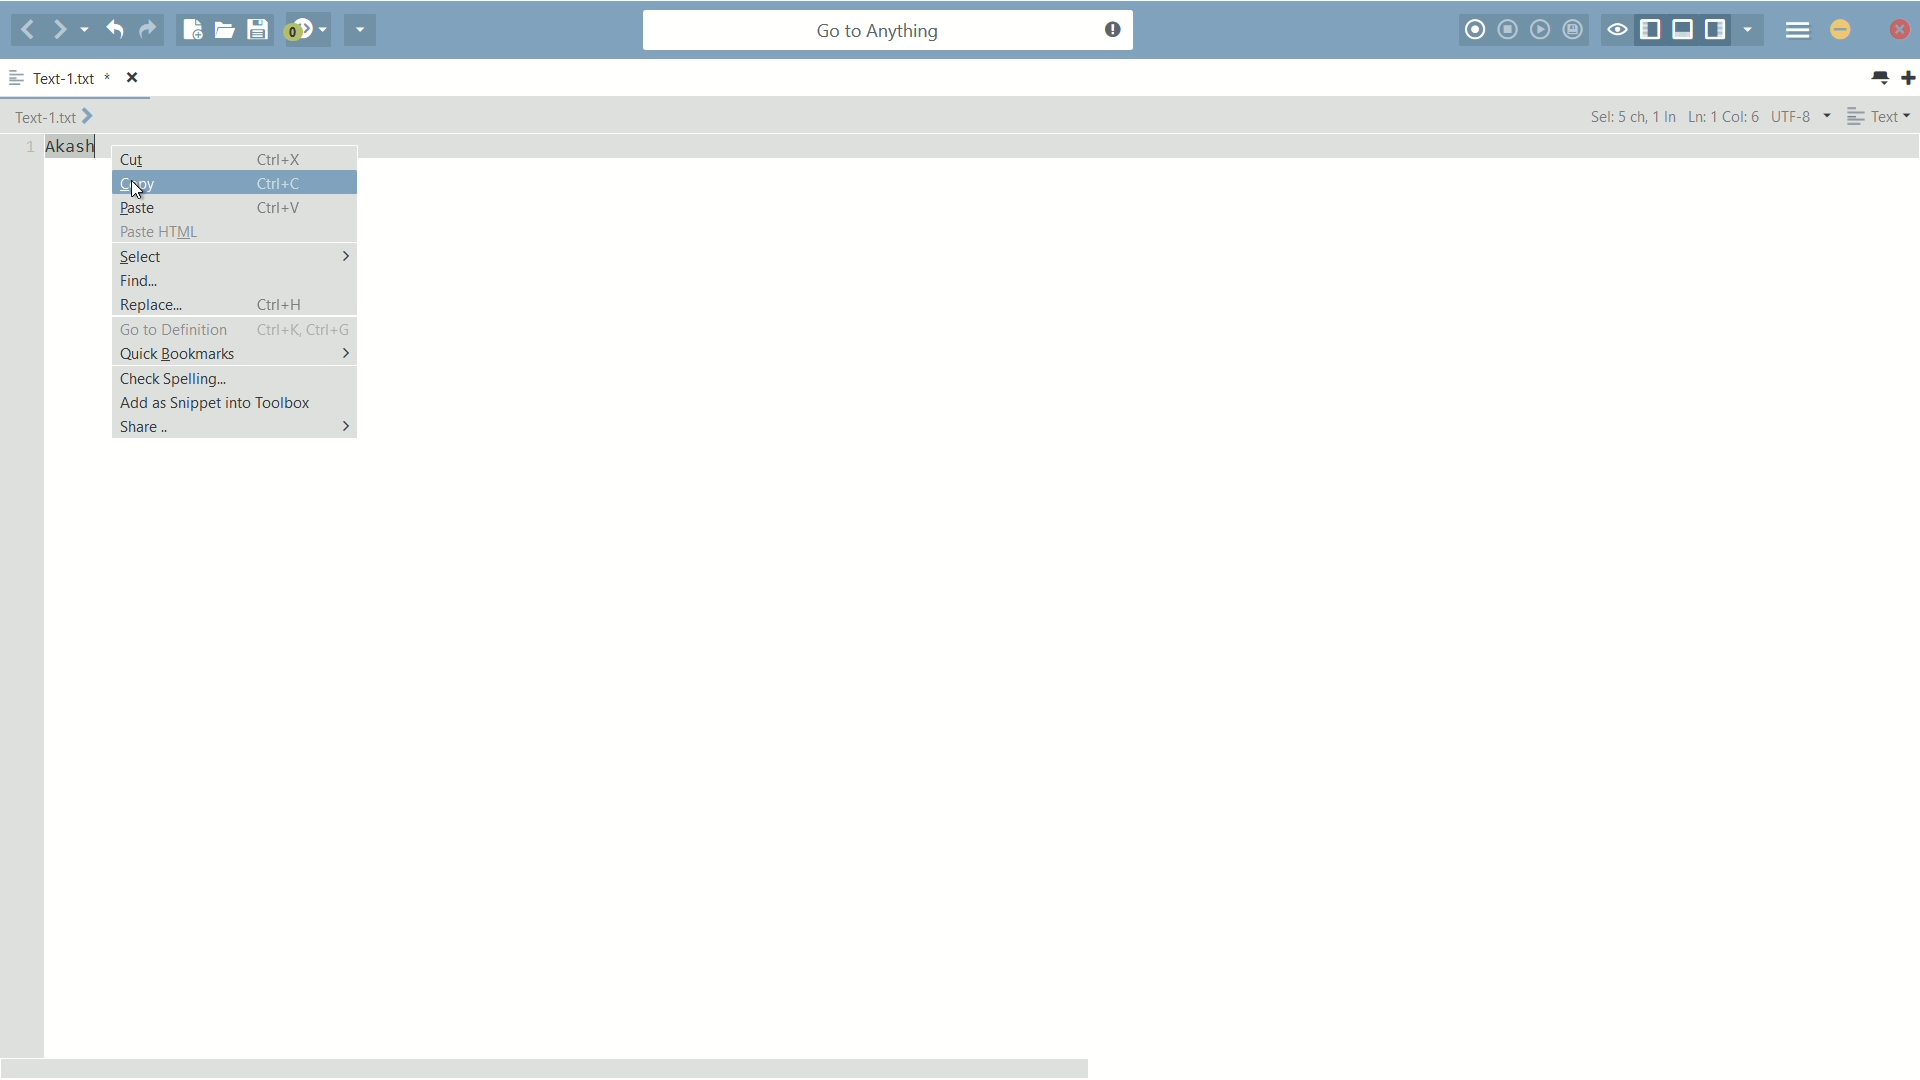 The height and width of the screenshot is (1080, 1920). Describe the element at coordinates (361, 30) in the screenshot. I see `share current file` at that location.